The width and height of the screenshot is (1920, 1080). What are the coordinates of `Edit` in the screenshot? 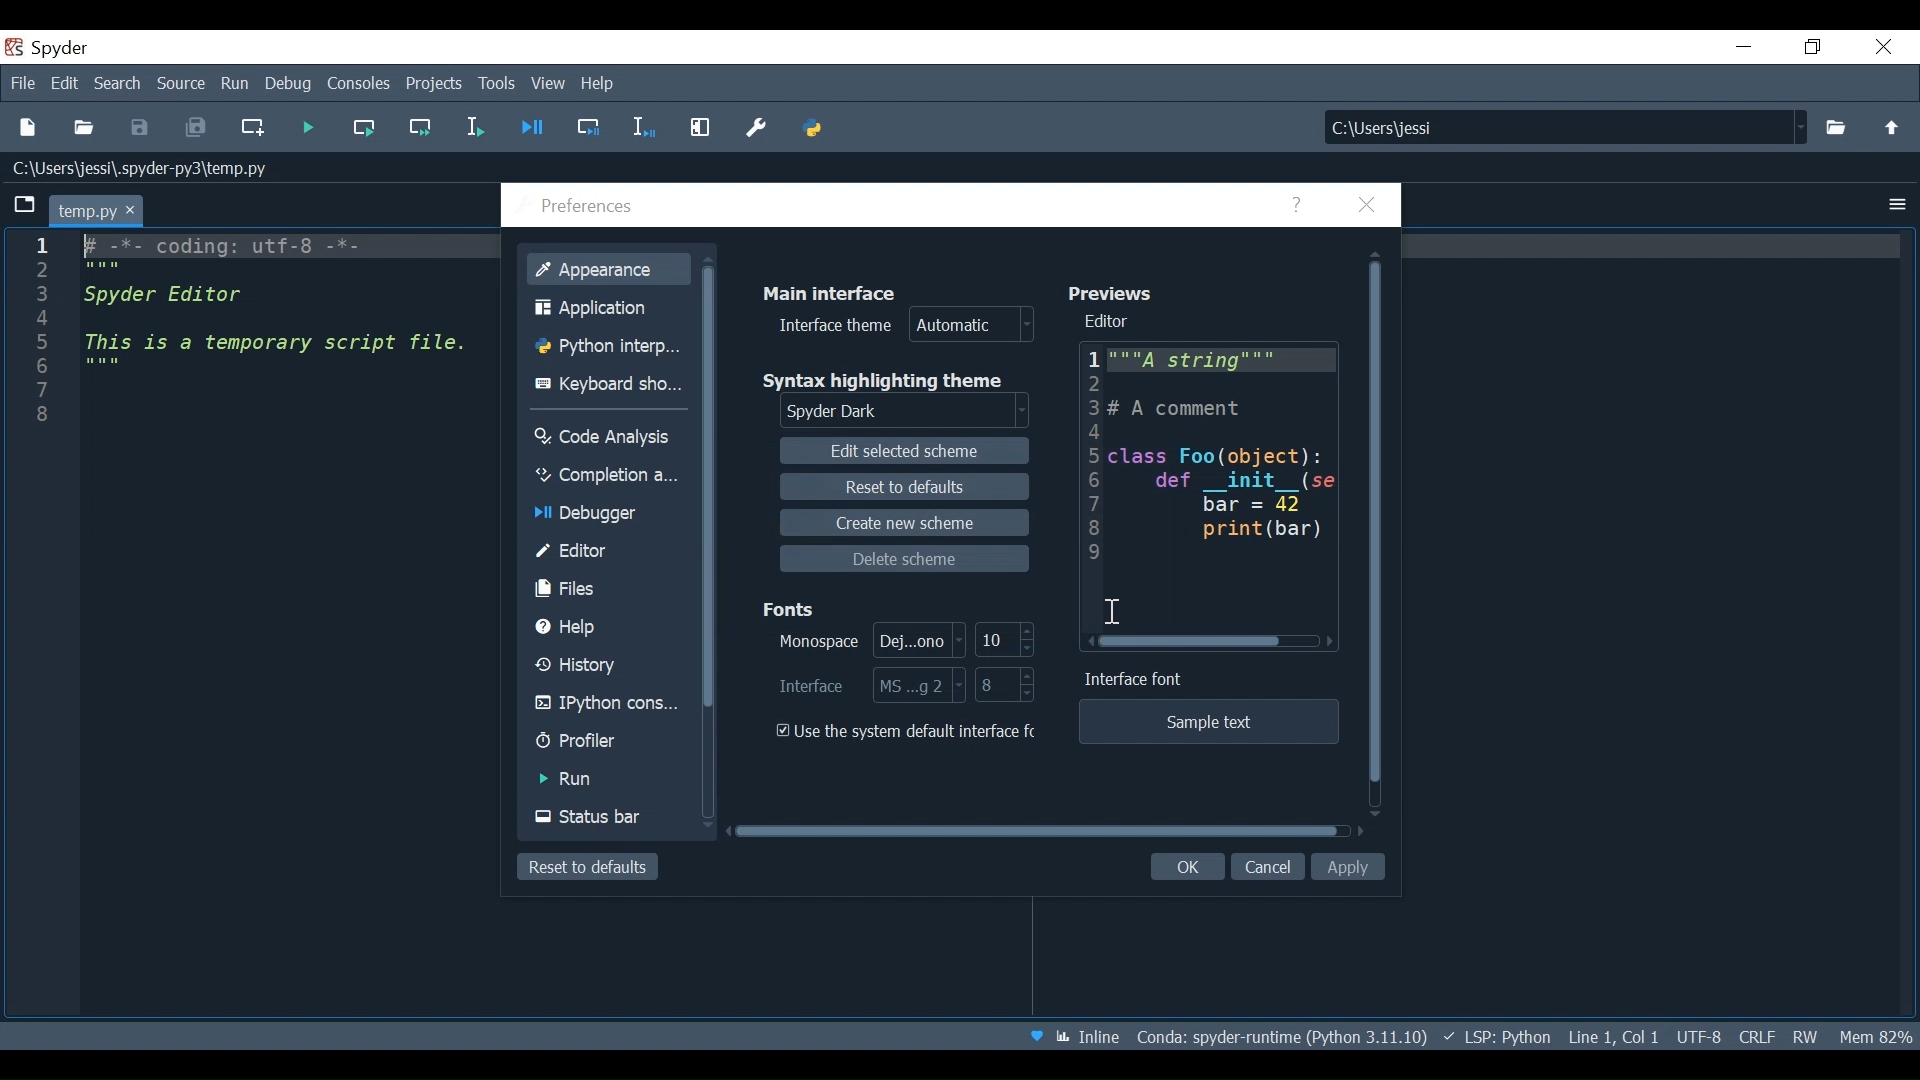 It's located at (67, 84).